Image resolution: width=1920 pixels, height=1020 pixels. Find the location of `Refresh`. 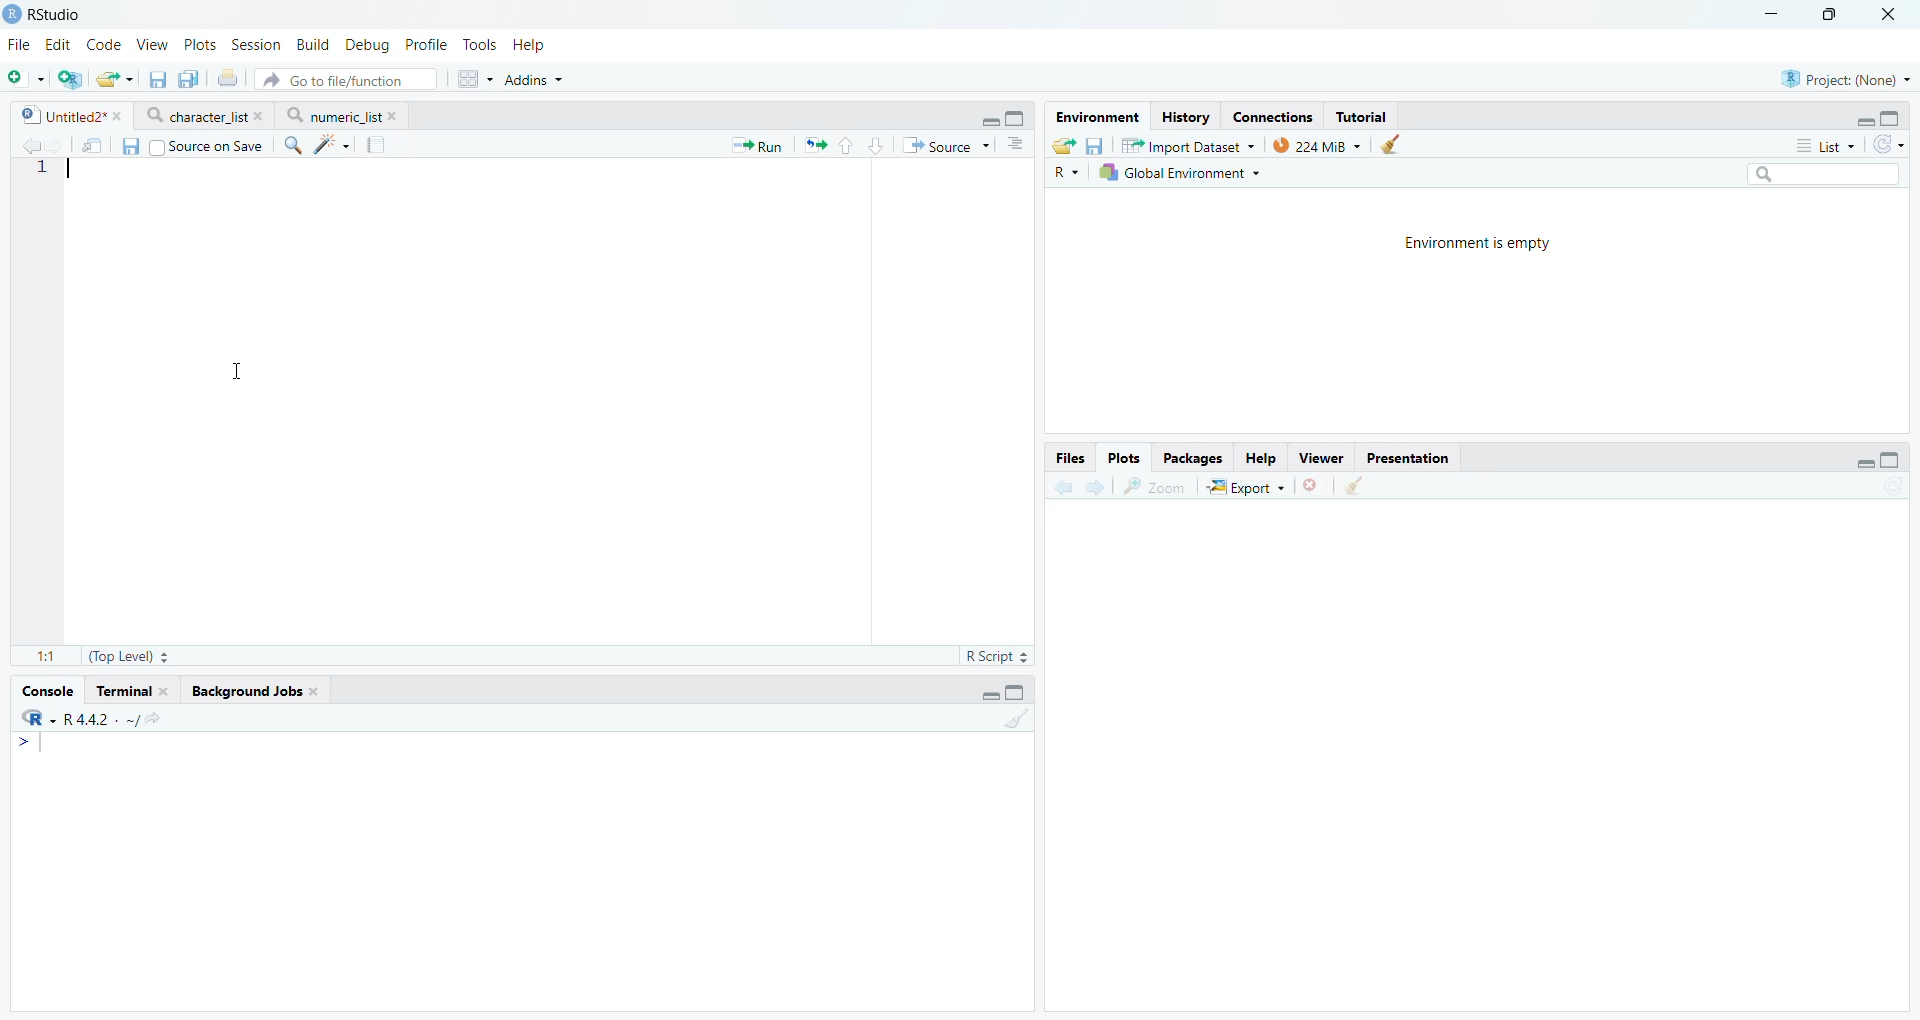

Refresh is located at coordinates (1889, 143).